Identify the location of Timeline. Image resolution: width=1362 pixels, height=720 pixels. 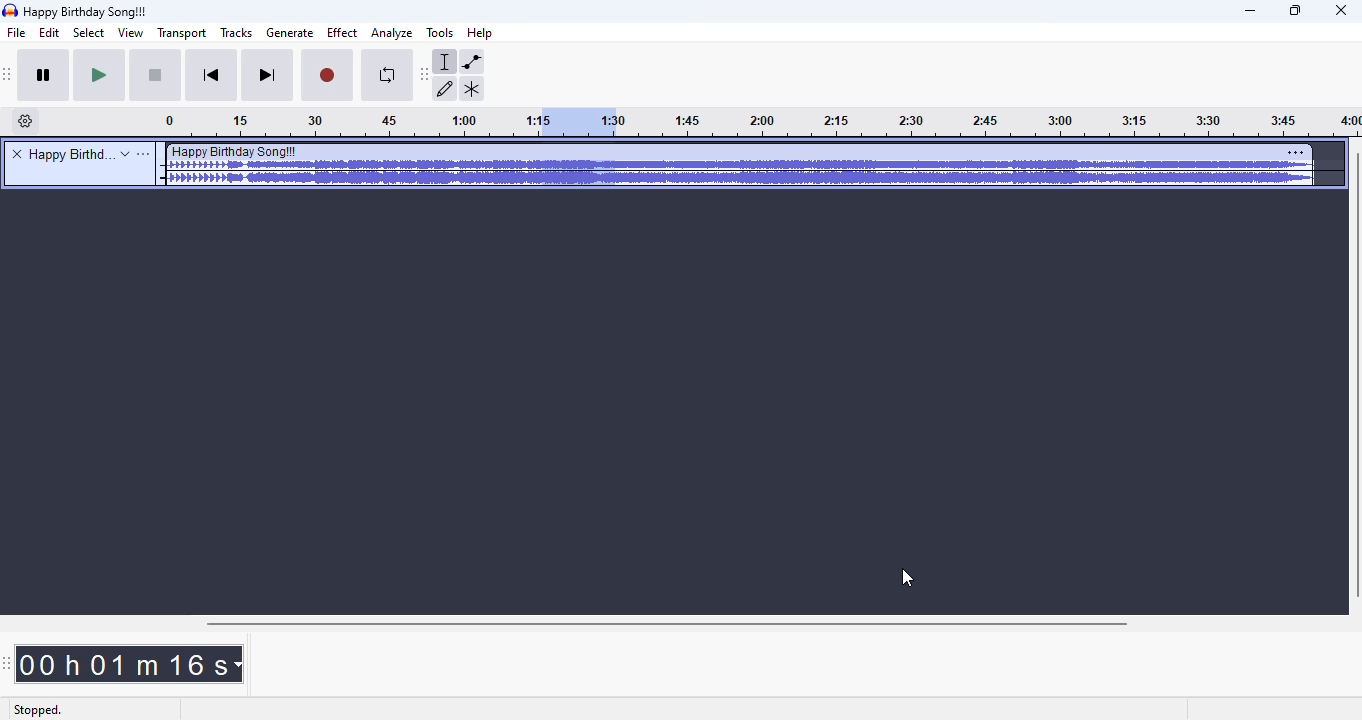
(346, 123).